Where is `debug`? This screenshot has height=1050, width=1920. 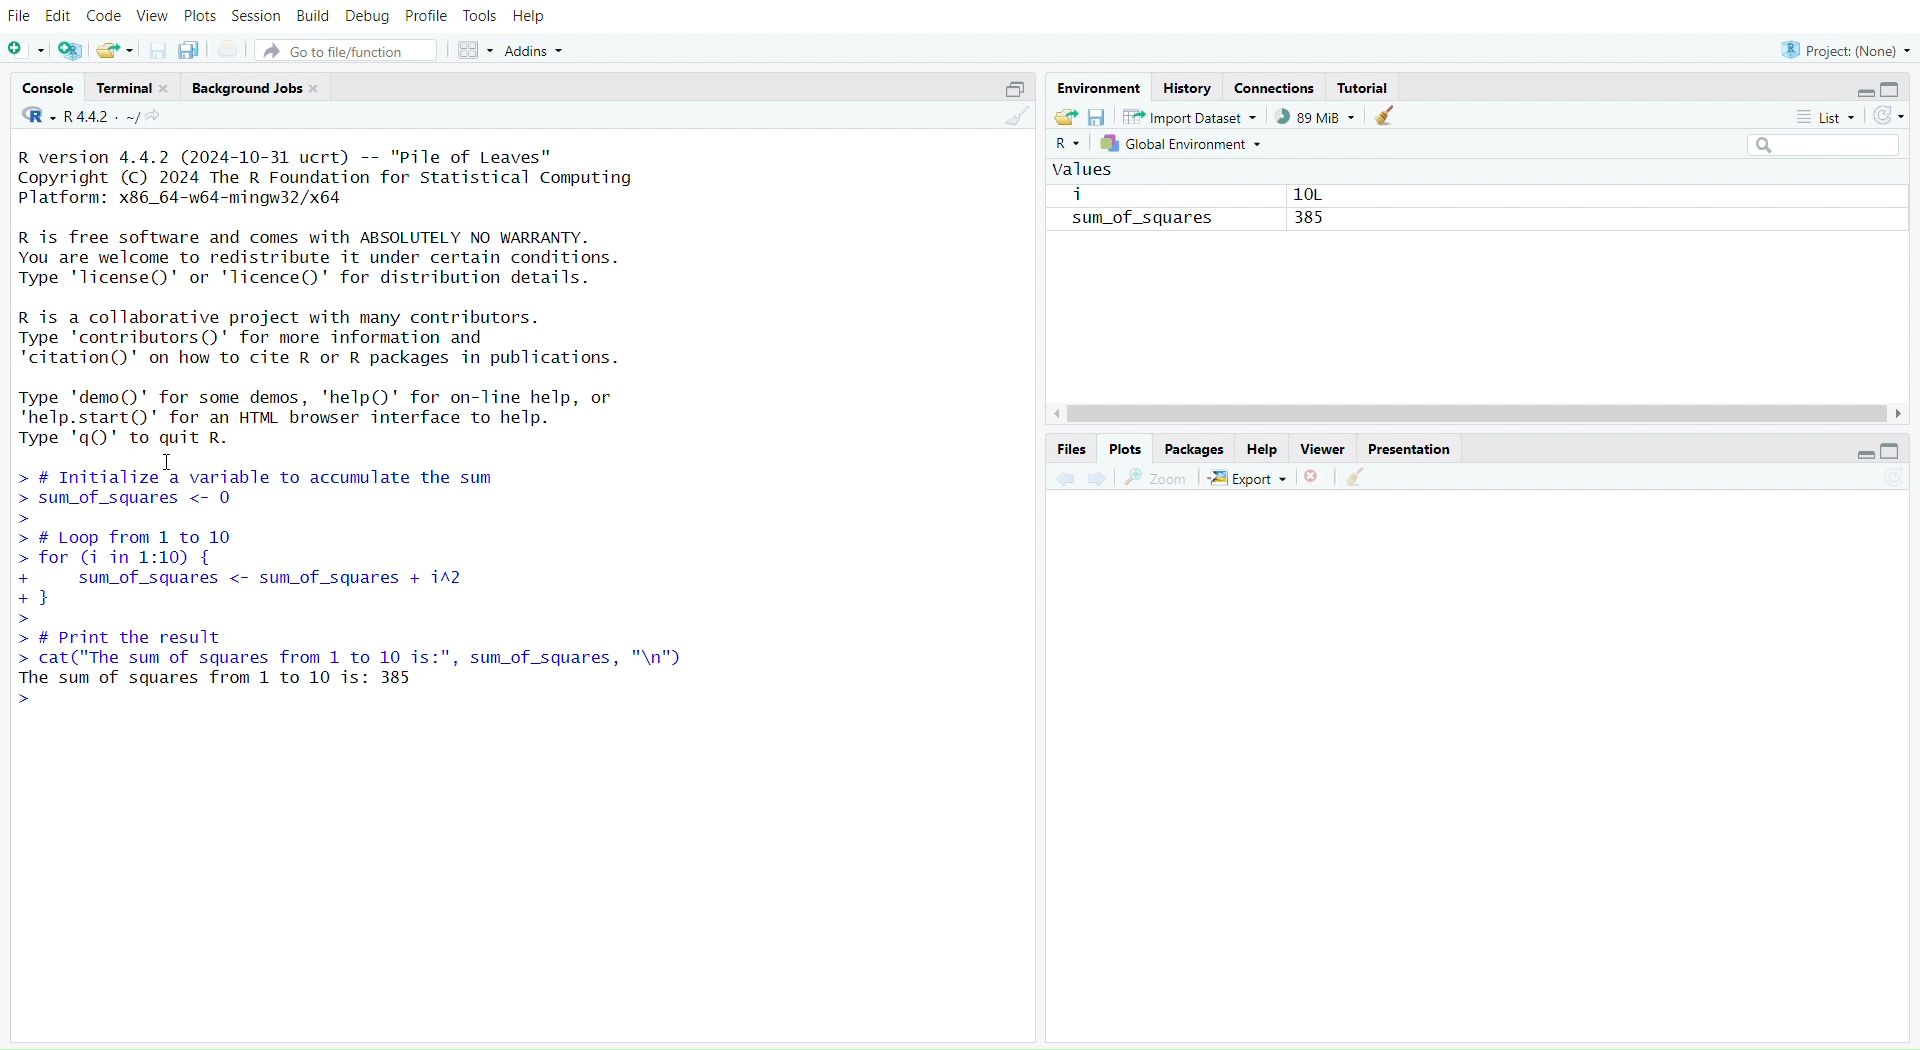
debug is located at coordinates (365, 18).